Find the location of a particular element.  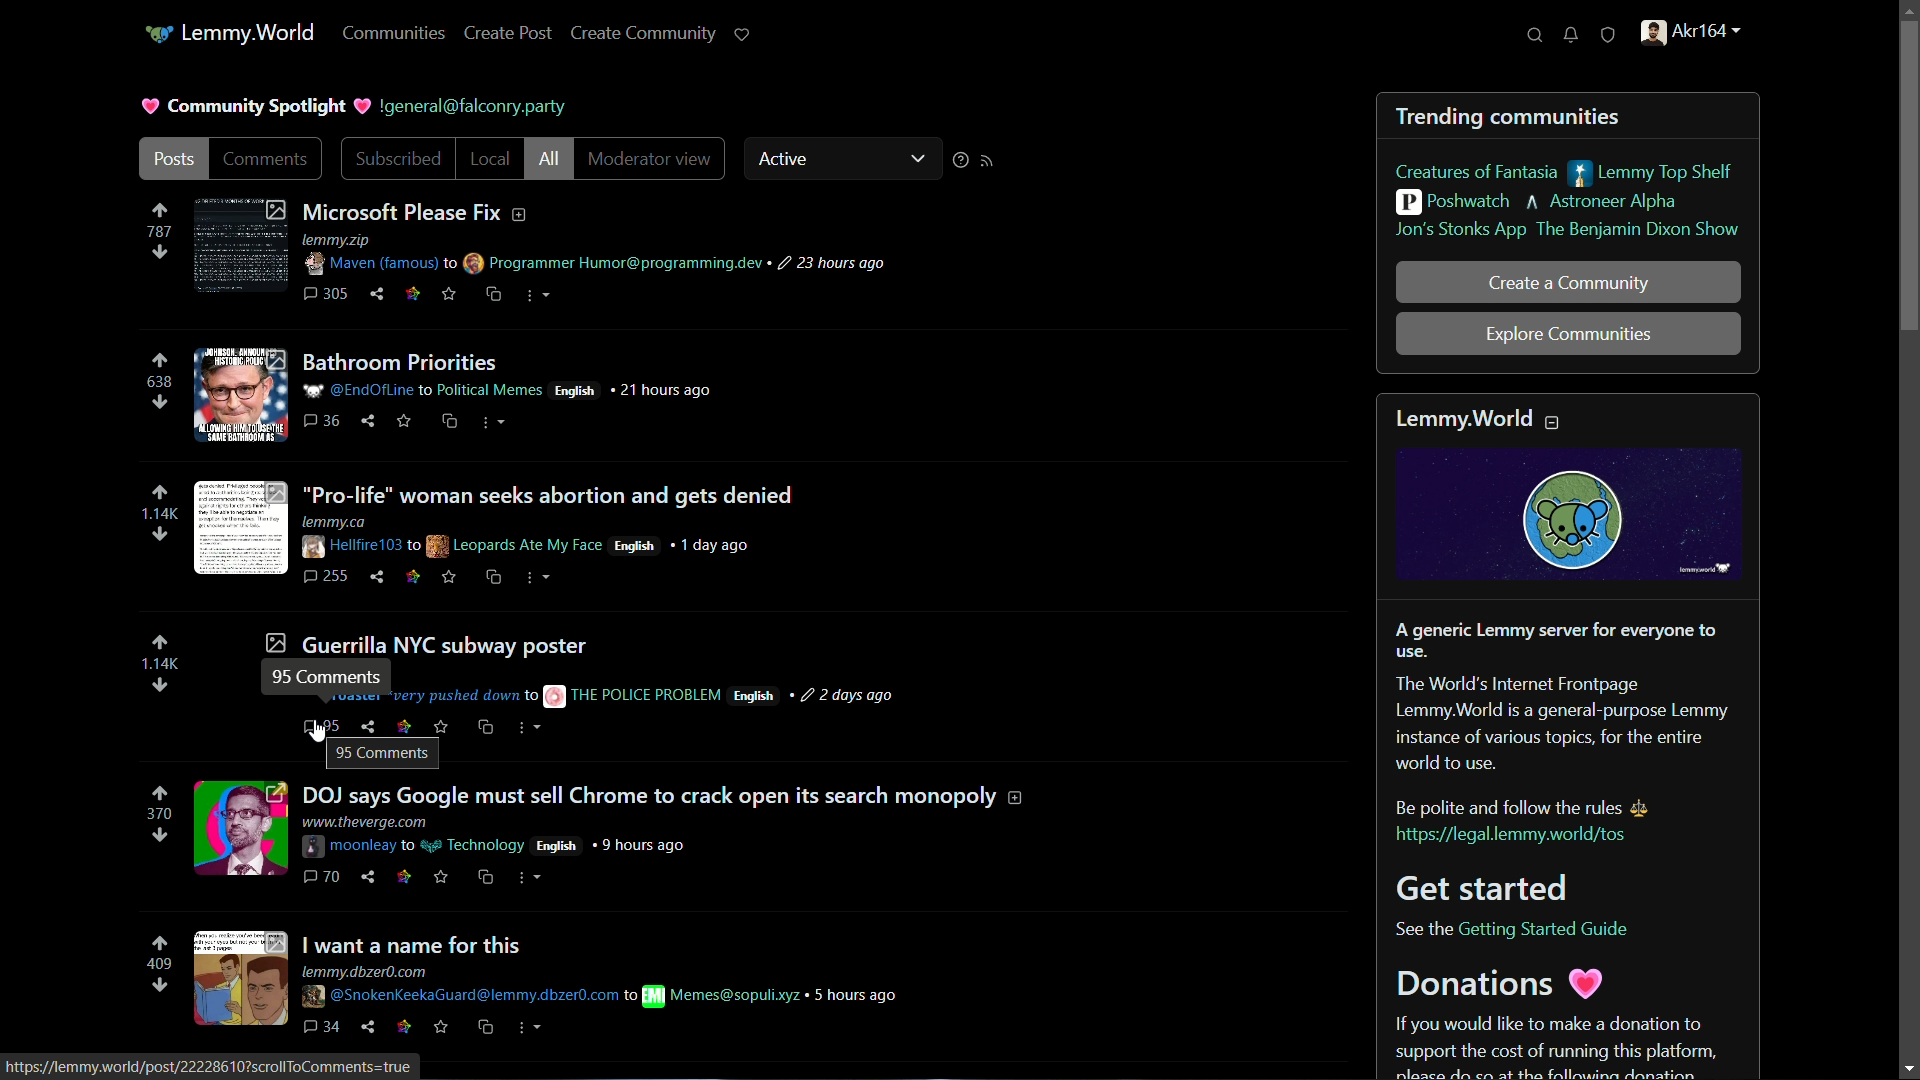

creature of fantasia is located at coordinates (1474, 174).